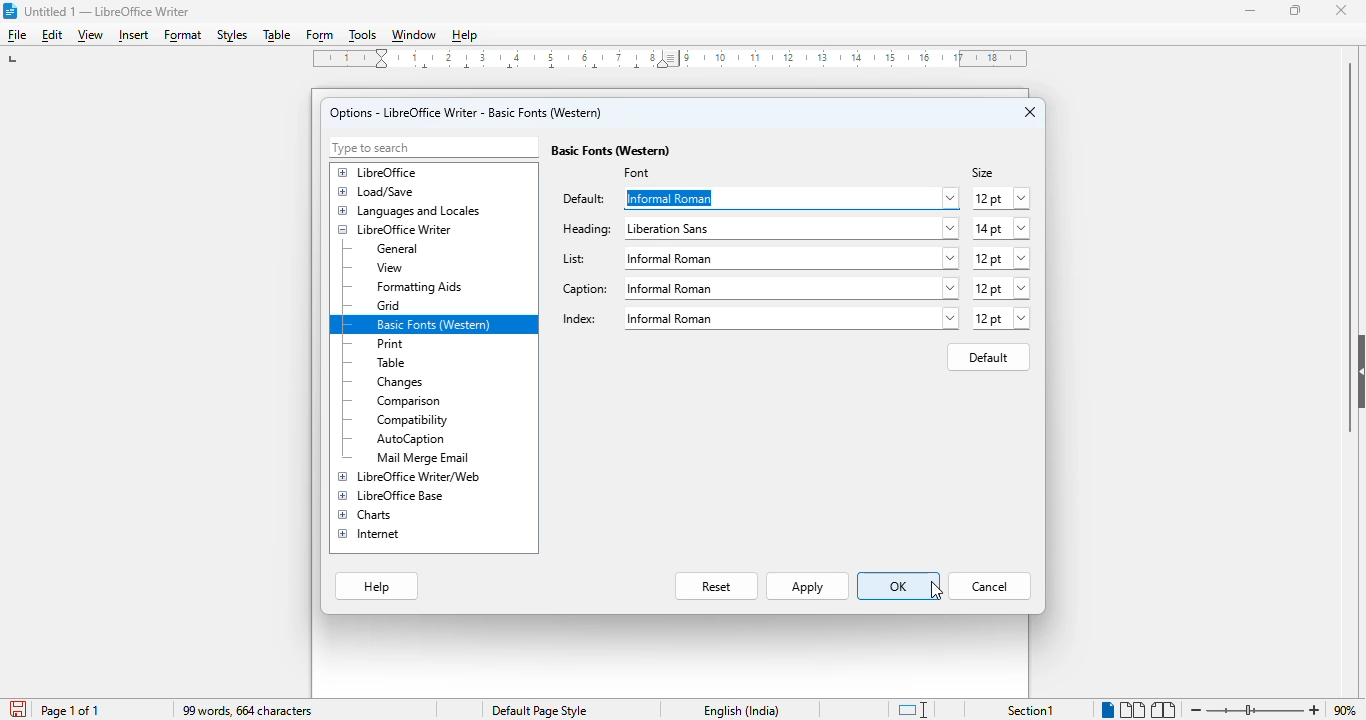 The image size is (1366, 720). I want to click on cursor, so click(935, 589).